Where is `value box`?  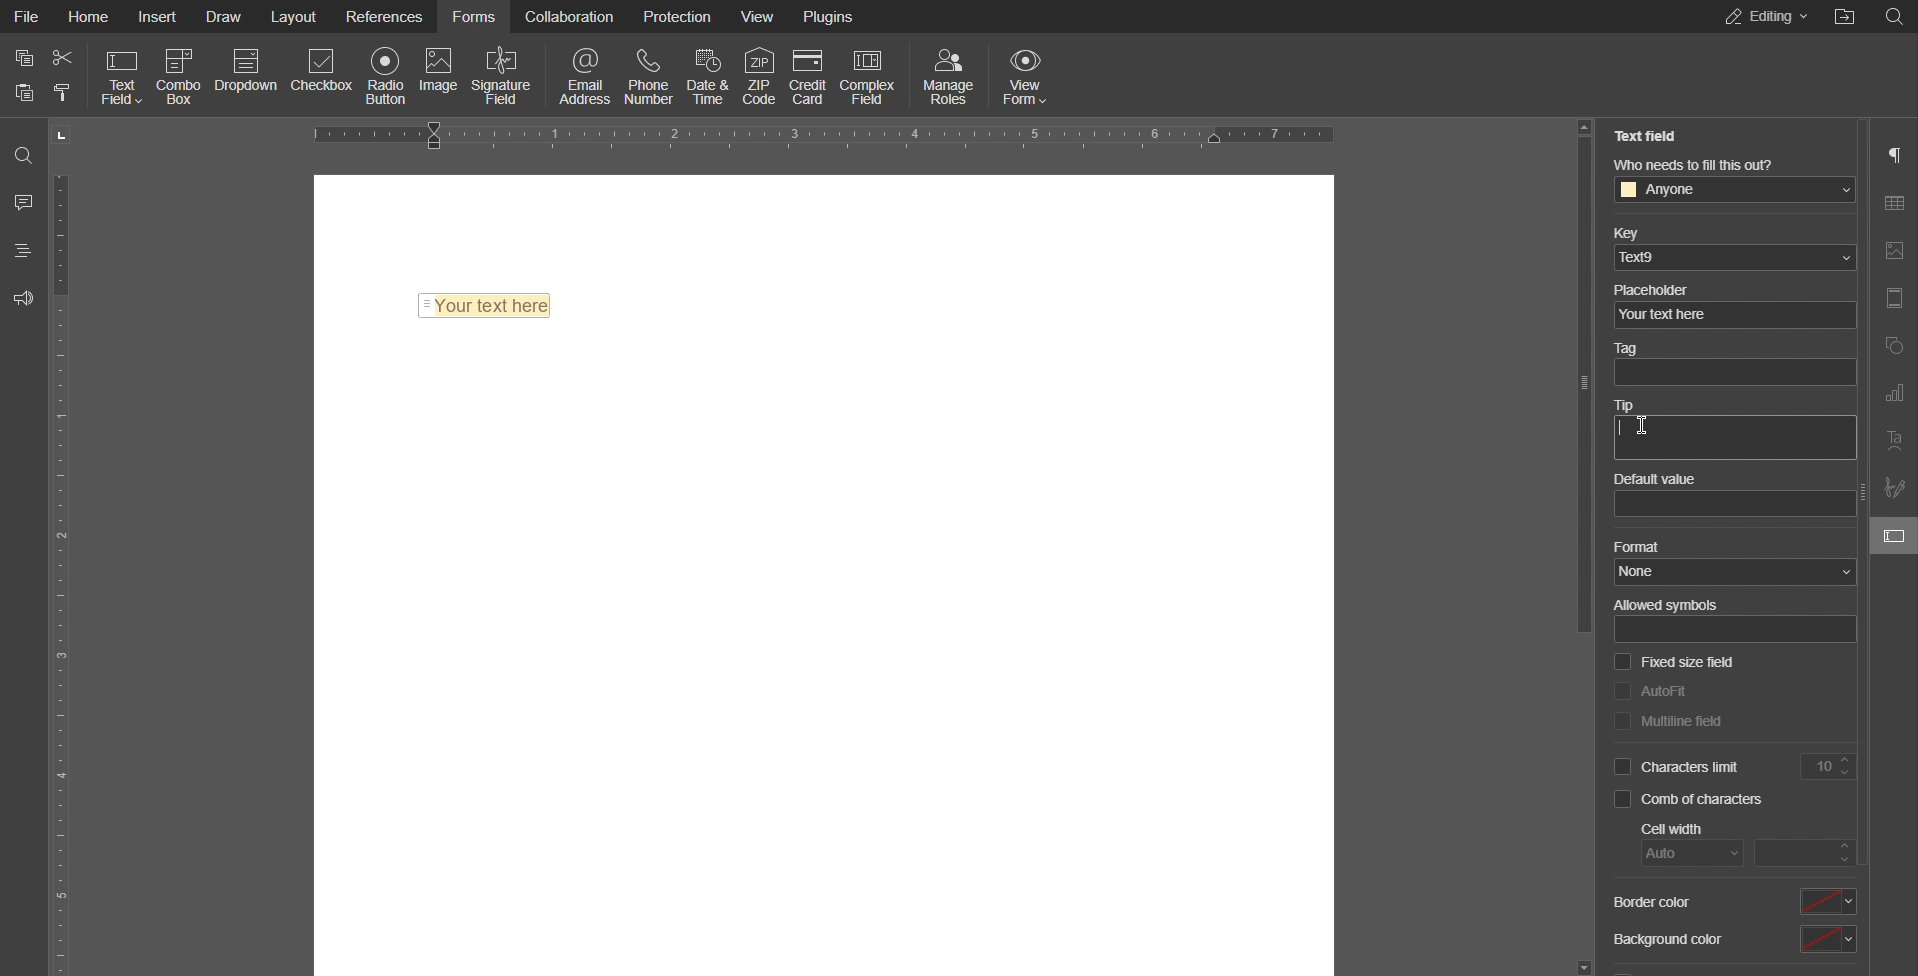 value box is located at coordinates (1736, 503).